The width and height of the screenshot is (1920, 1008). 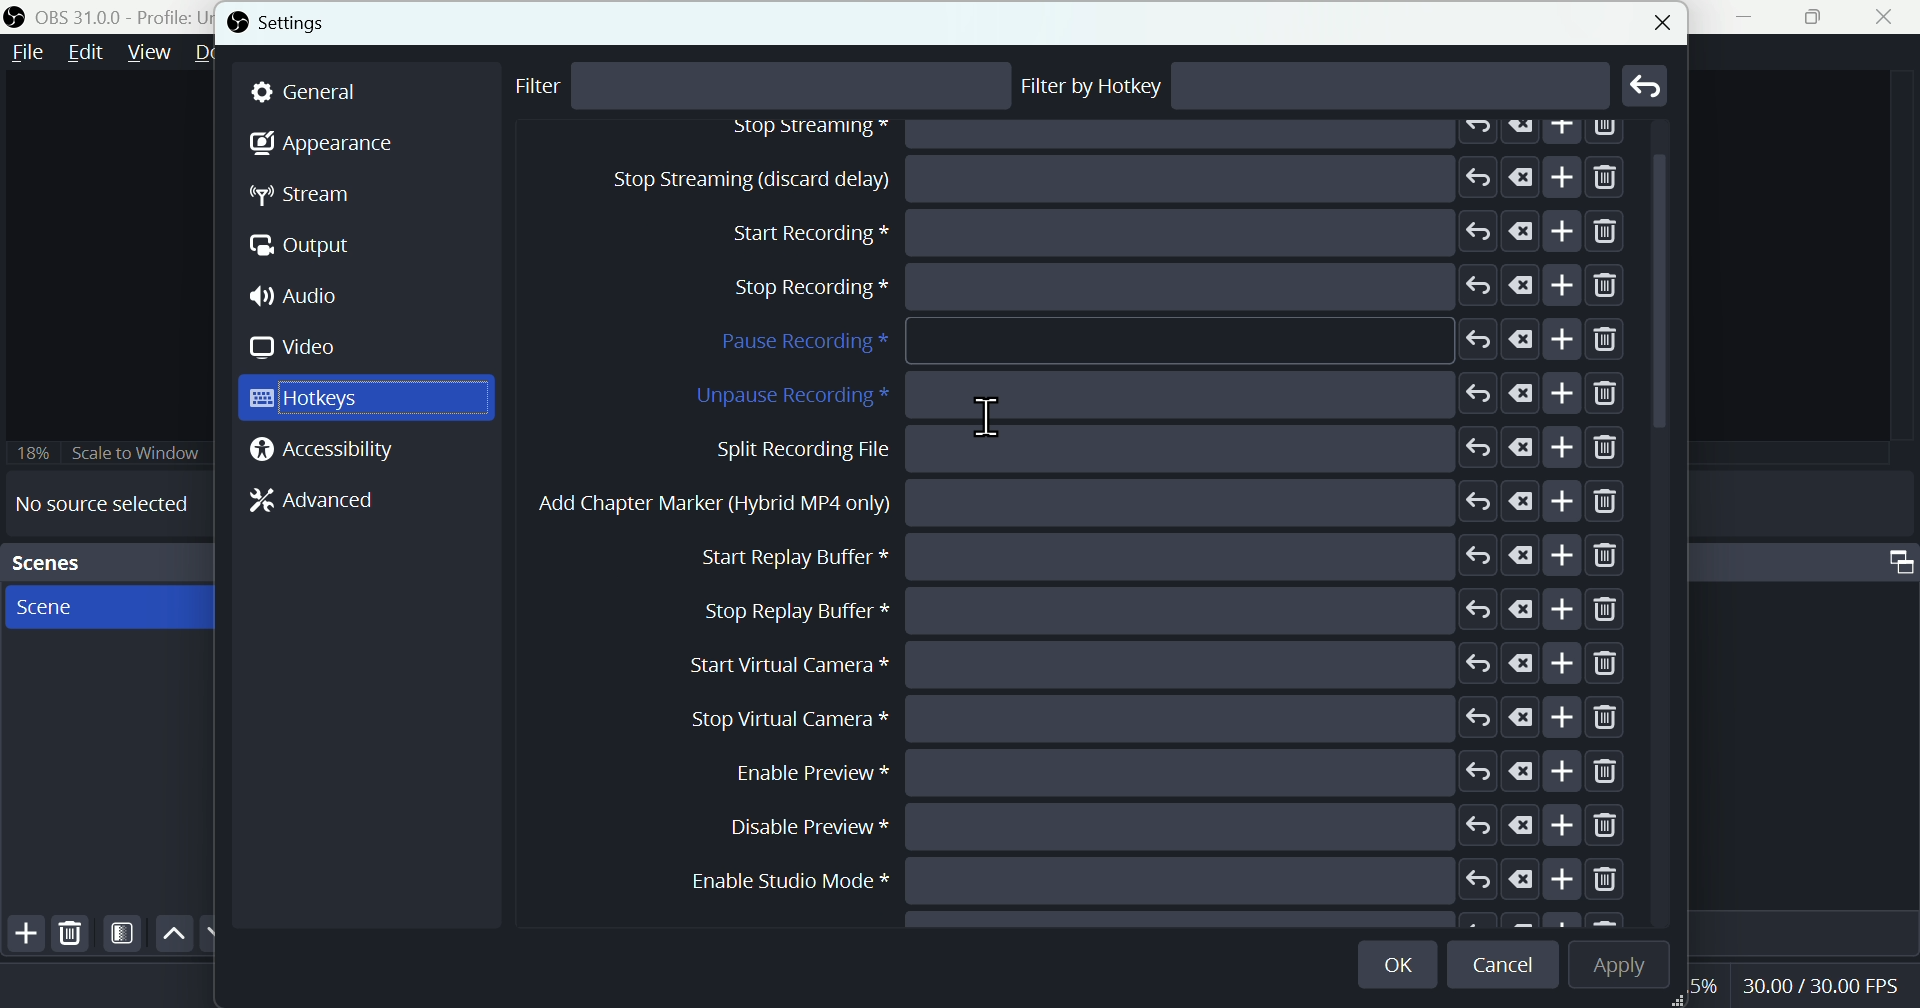 I want to click on Enable preview, so click(x=1179, y=772).